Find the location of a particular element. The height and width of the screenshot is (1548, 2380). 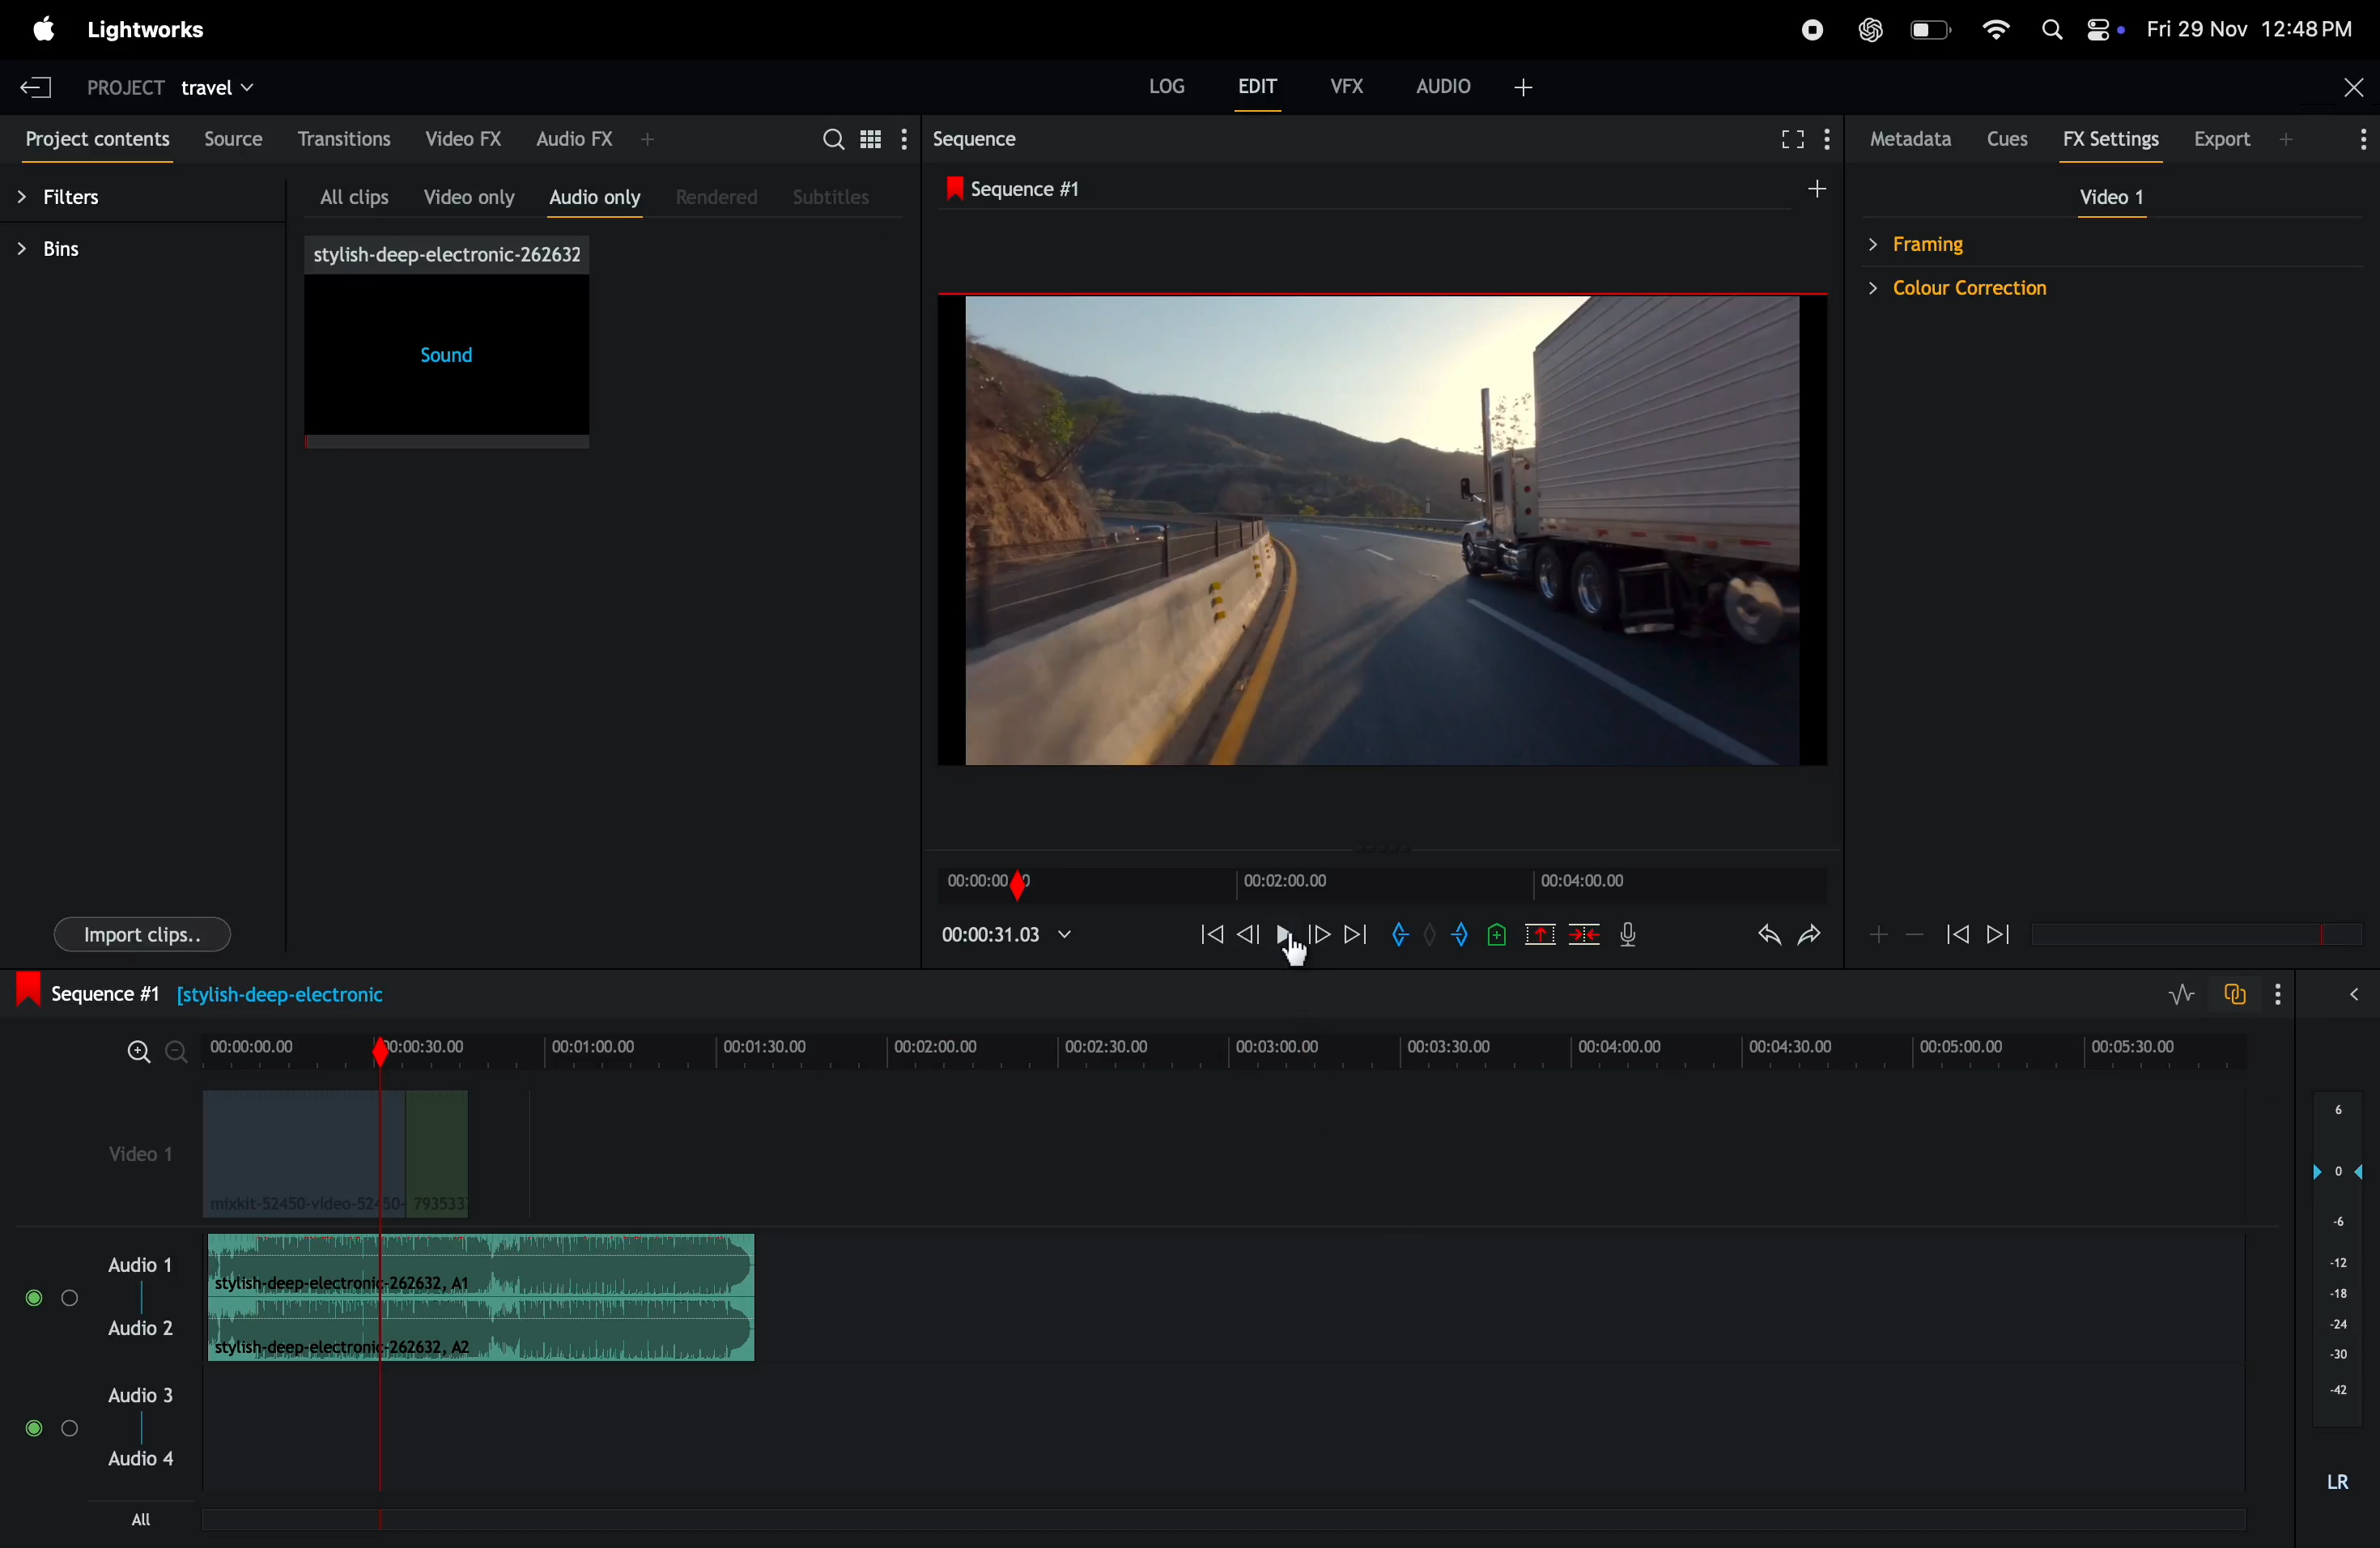

play back screen is located at coordinates (1369, 532).